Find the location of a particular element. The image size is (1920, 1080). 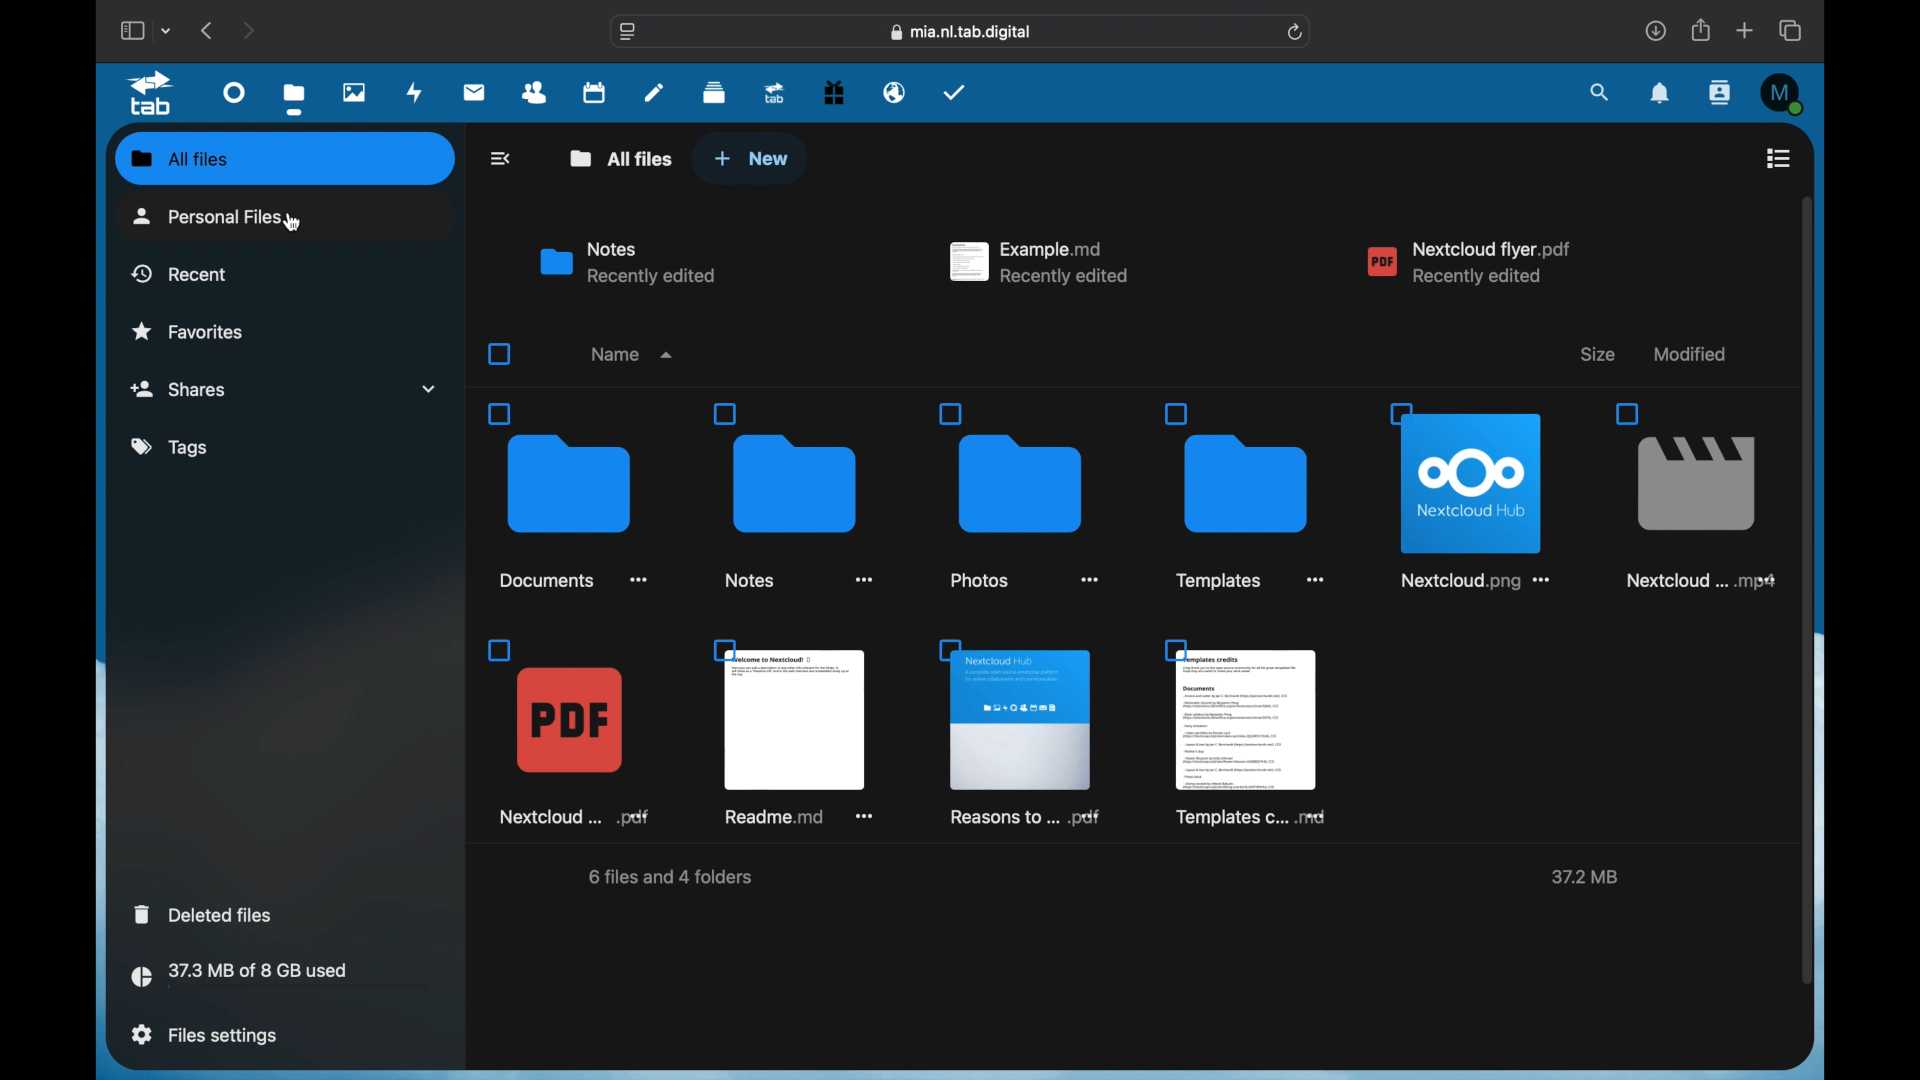

personal files is located at coordinates (215, 216).